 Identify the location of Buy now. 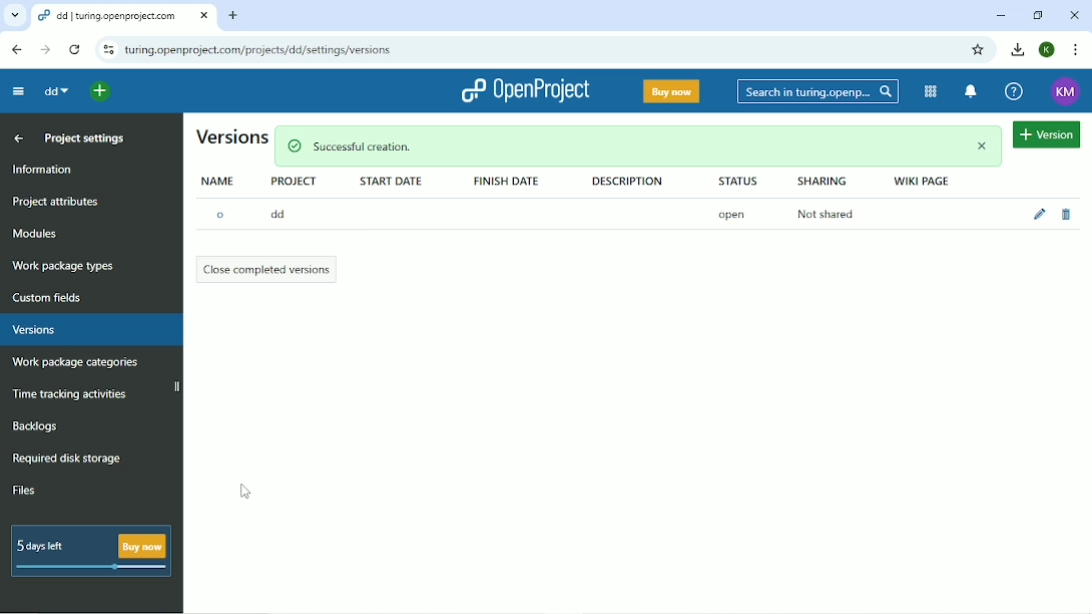
(673, 91).